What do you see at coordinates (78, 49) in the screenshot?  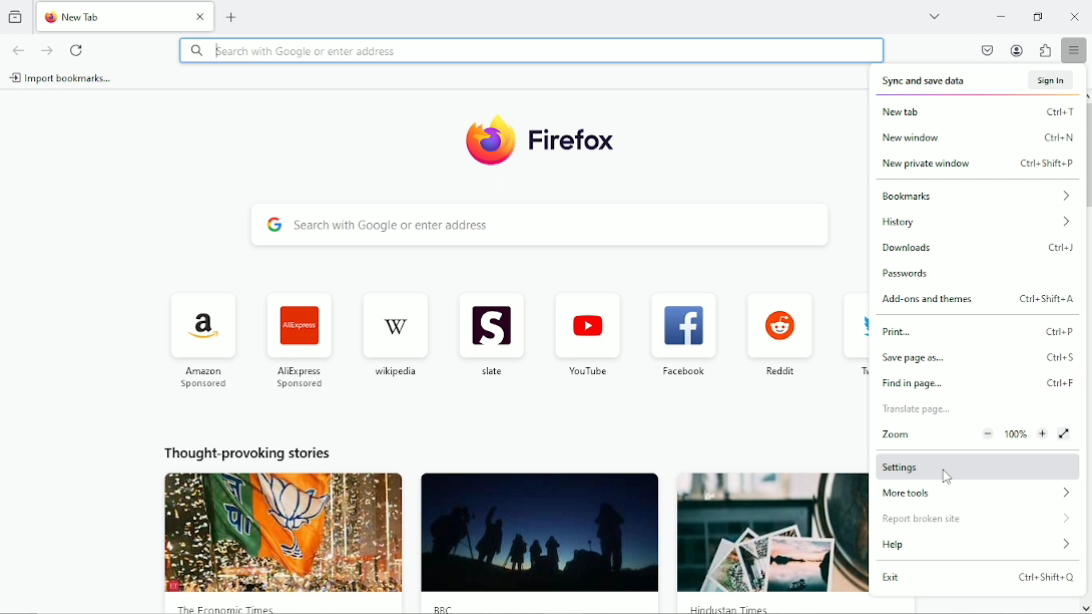 I see `reload current page` at bounding box center [78, 49].